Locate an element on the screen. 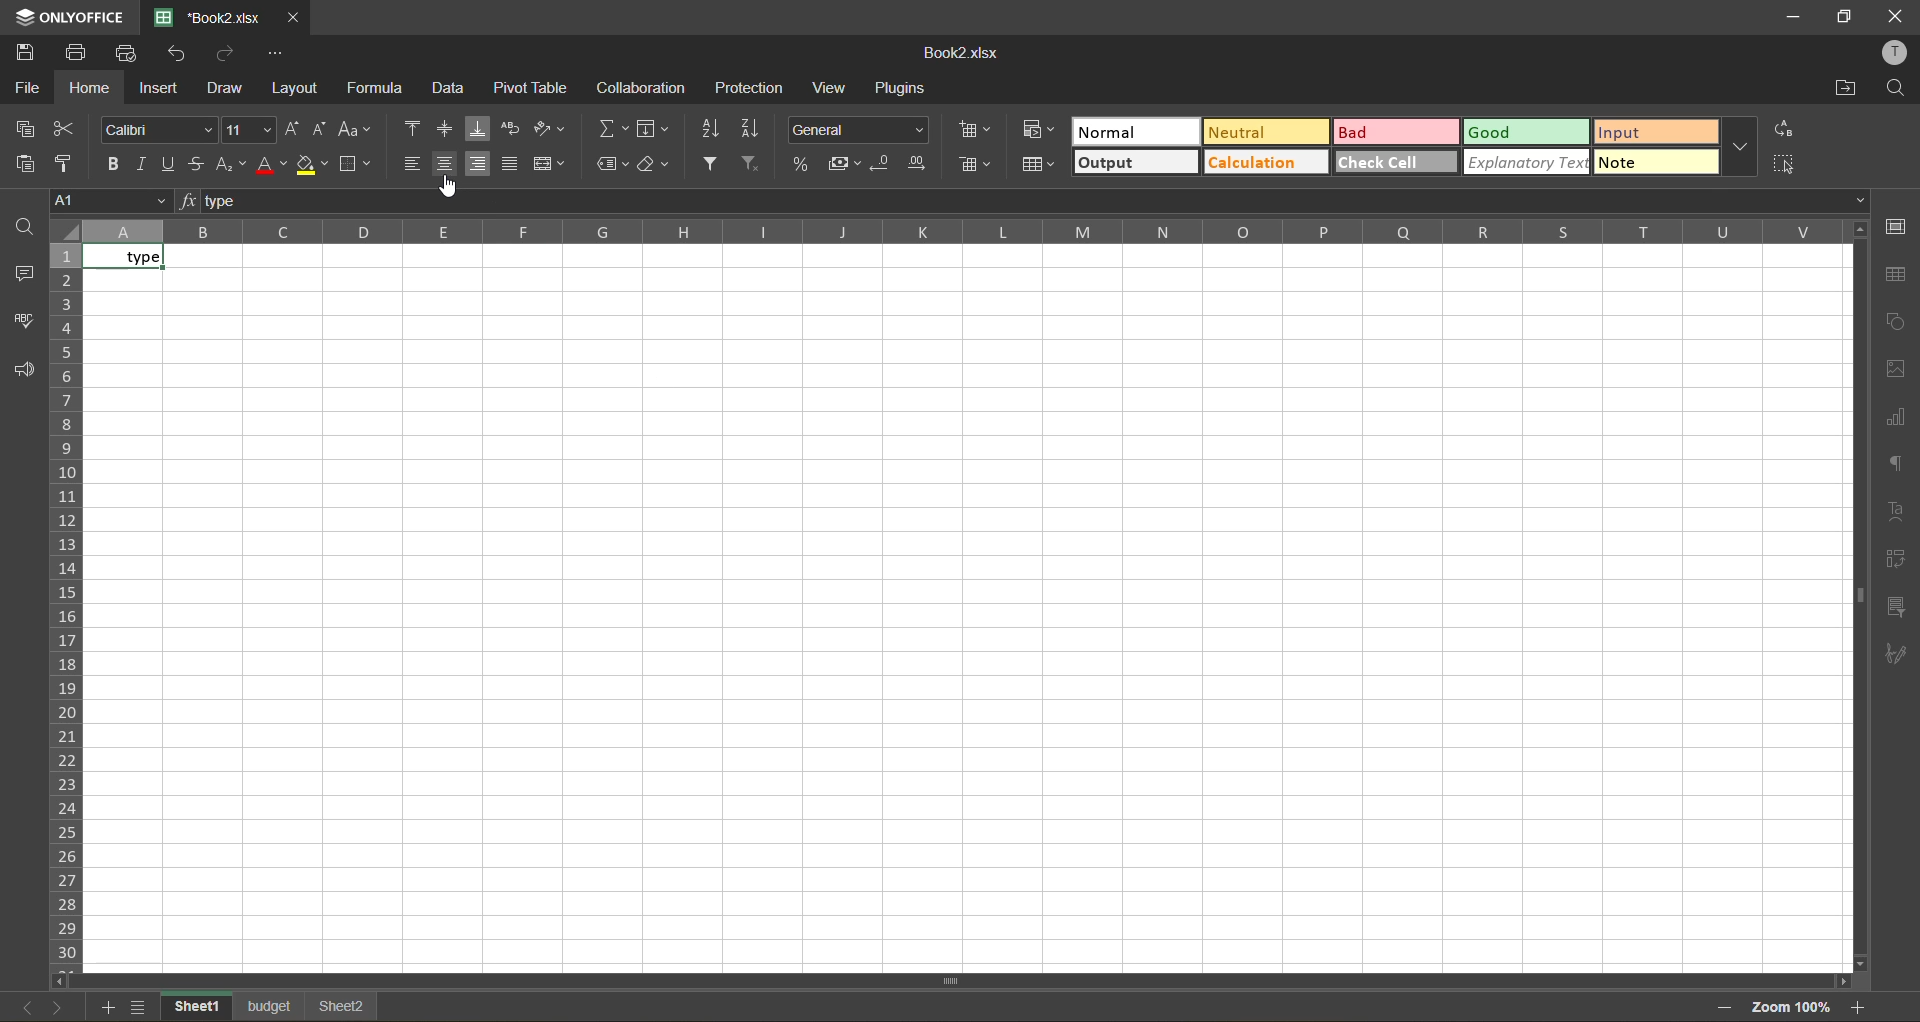  formula is located at coordinates (379, 90).